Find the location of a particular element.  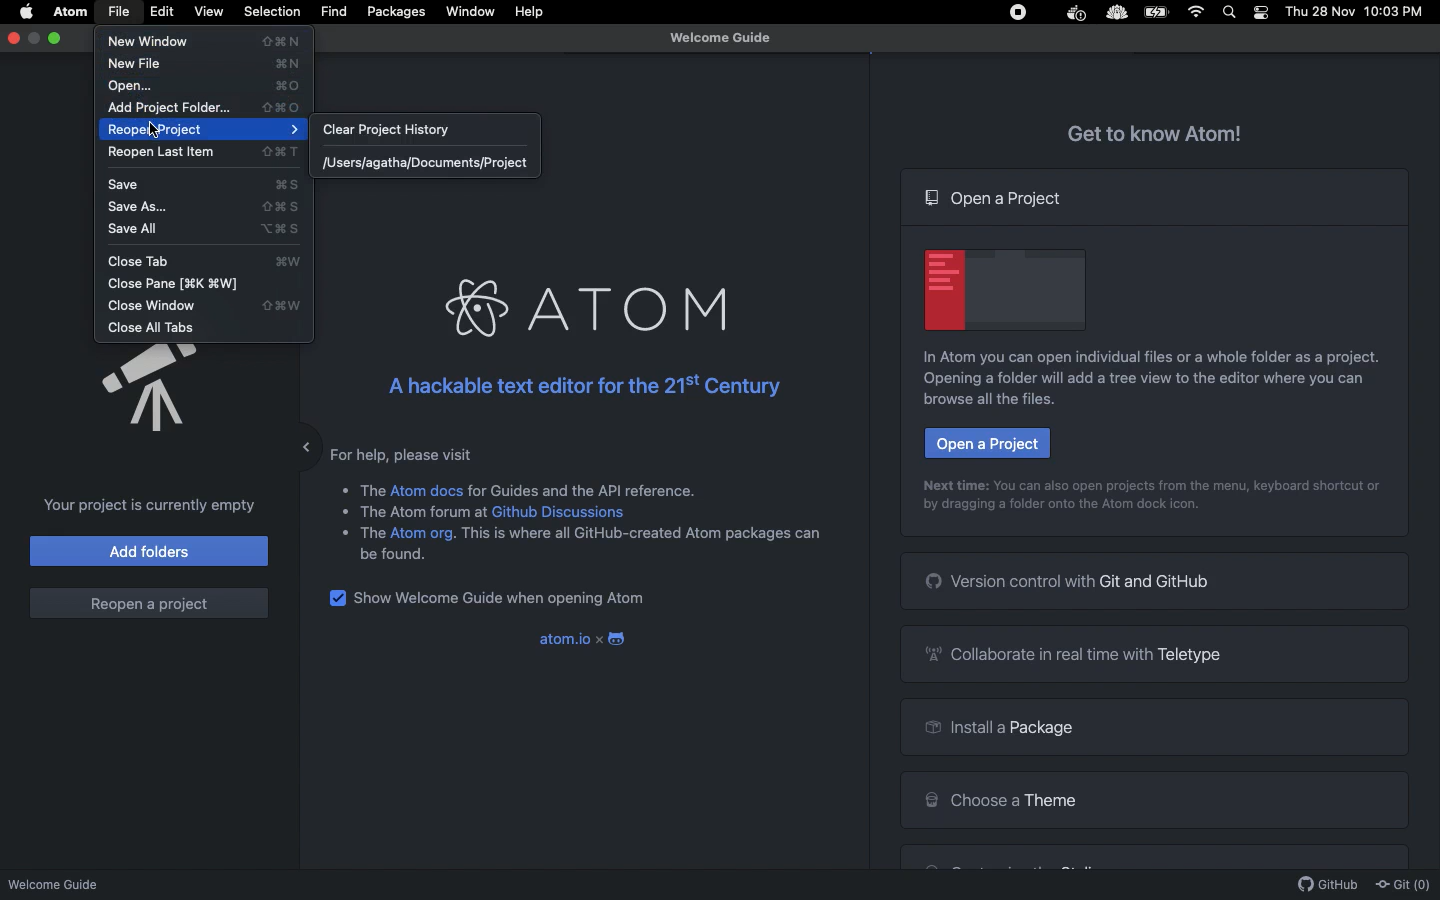

Clear project history is located at coordinates (407, 132).